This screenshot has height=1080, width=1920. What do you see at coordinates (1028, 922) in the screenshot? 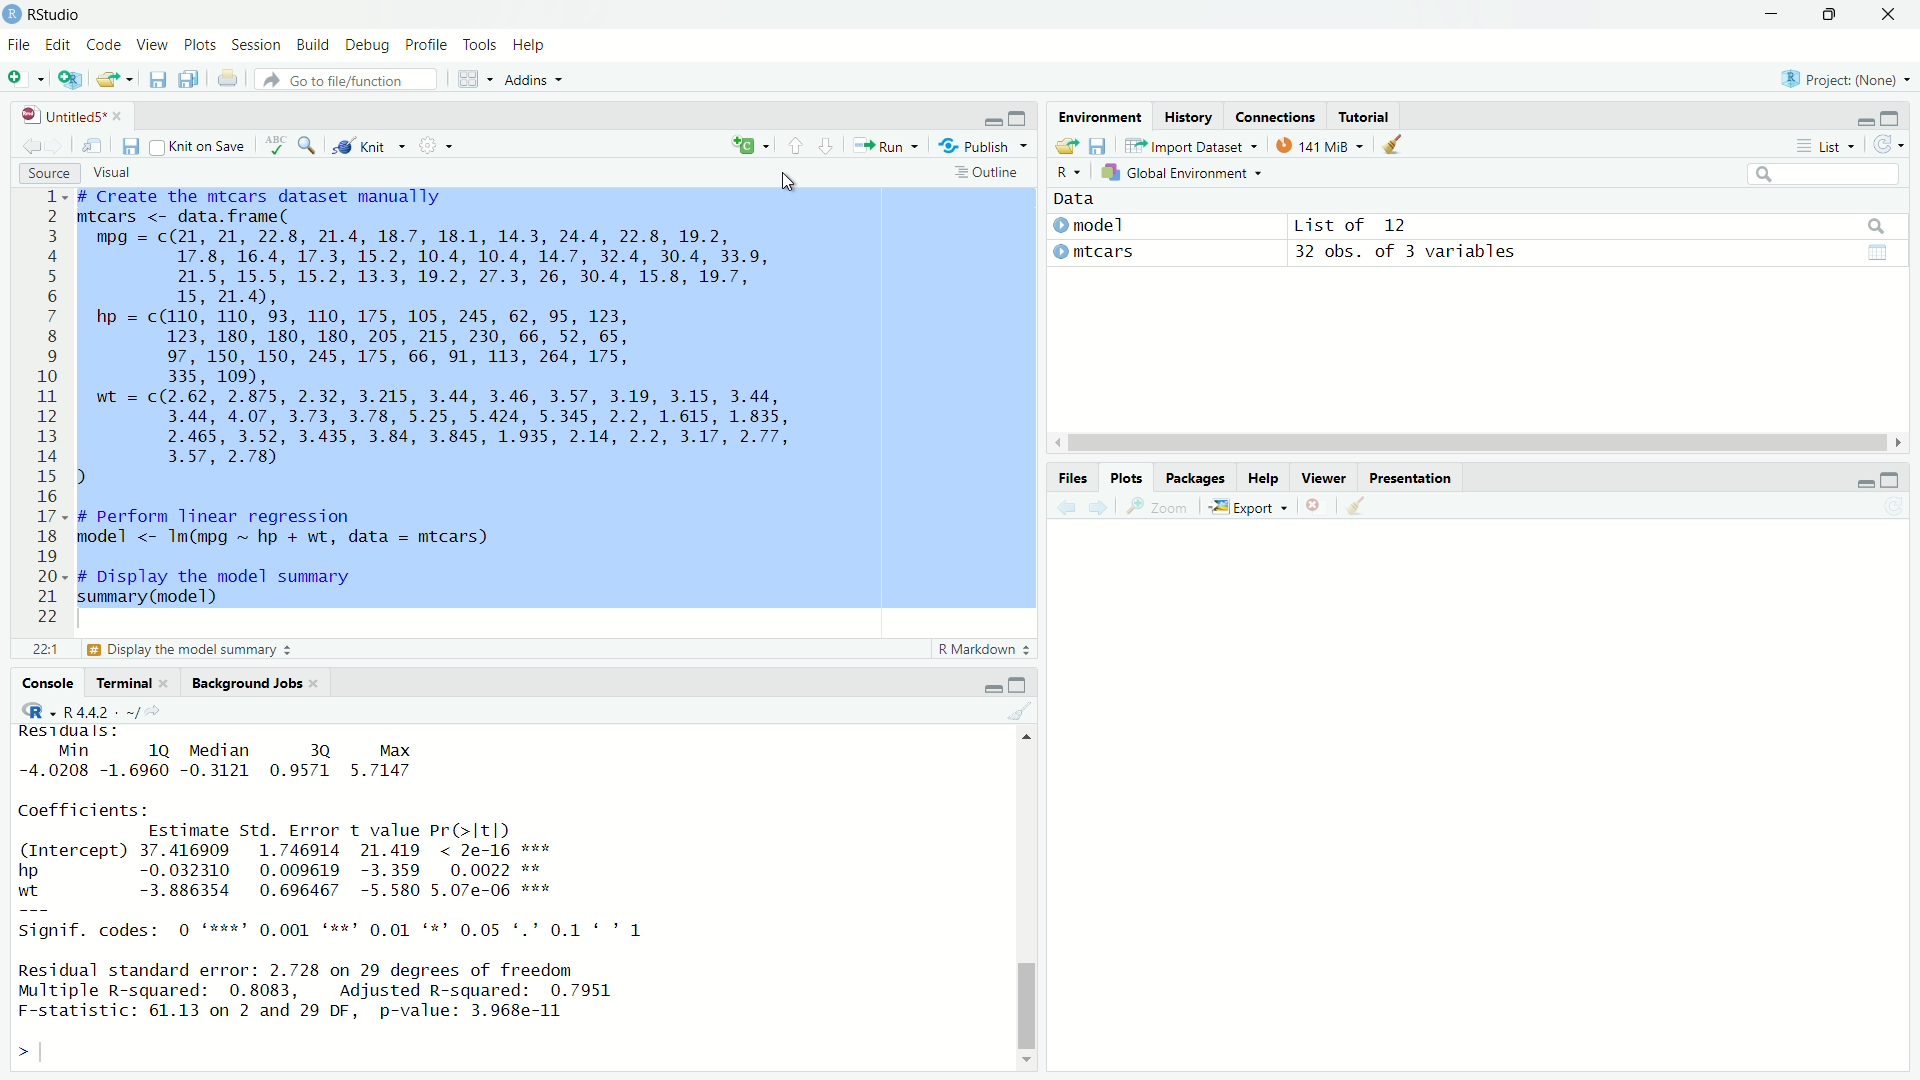
I see `scroll bar` at bounding box center [1028, 922].